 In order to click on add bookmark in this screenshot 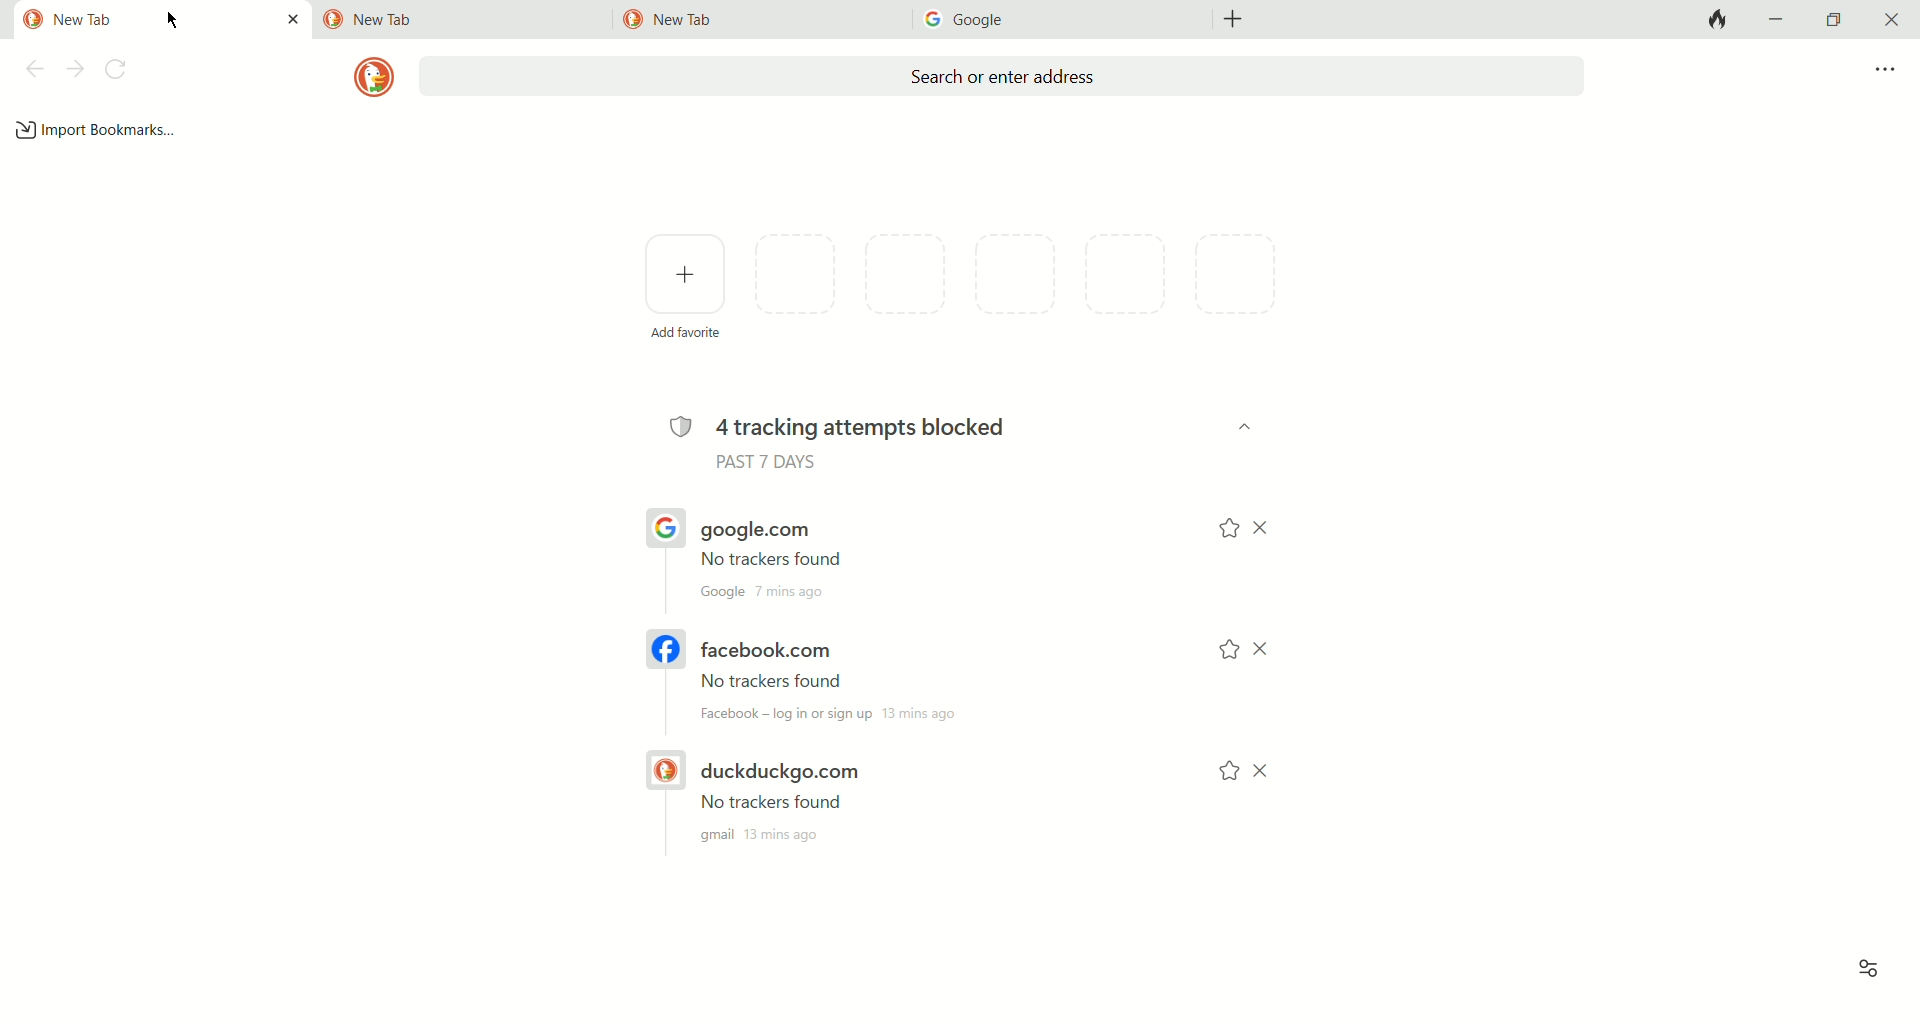, I will do `click(93, 132)`.